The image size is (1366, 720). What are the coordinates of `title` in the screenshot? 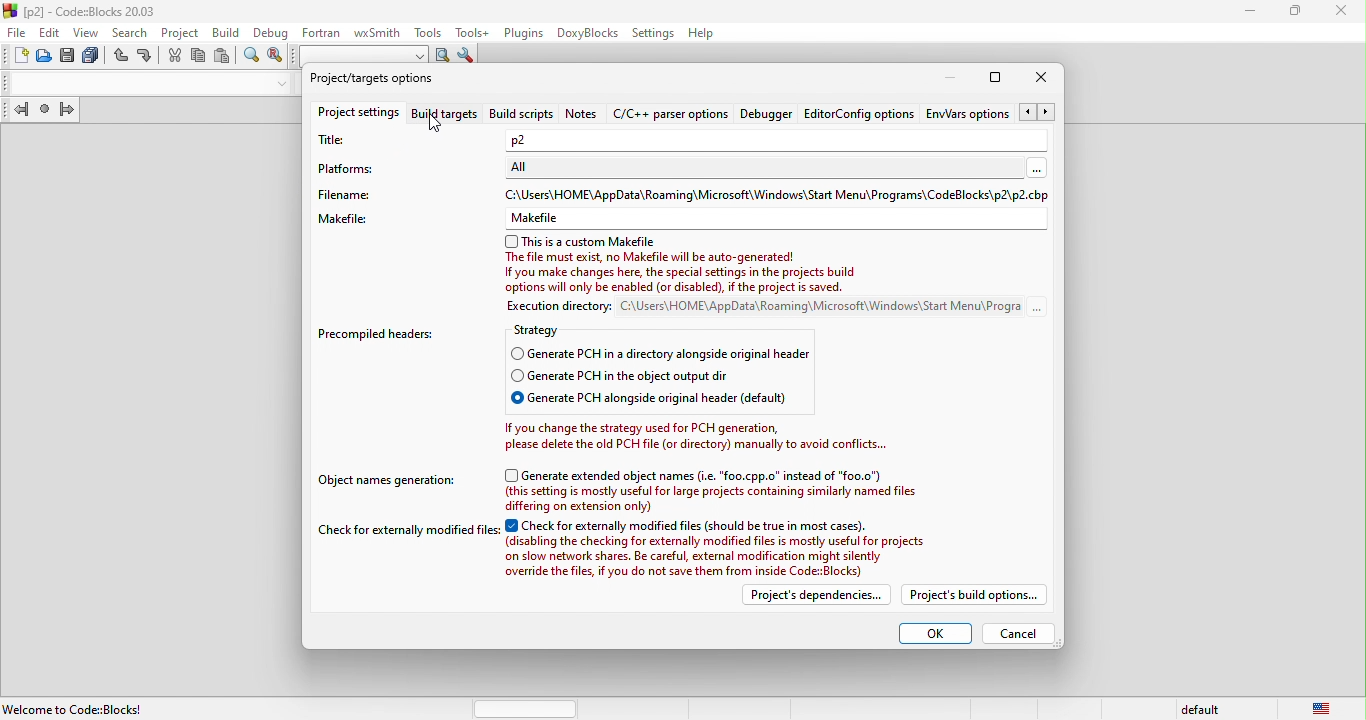 It's located at (84, 10).